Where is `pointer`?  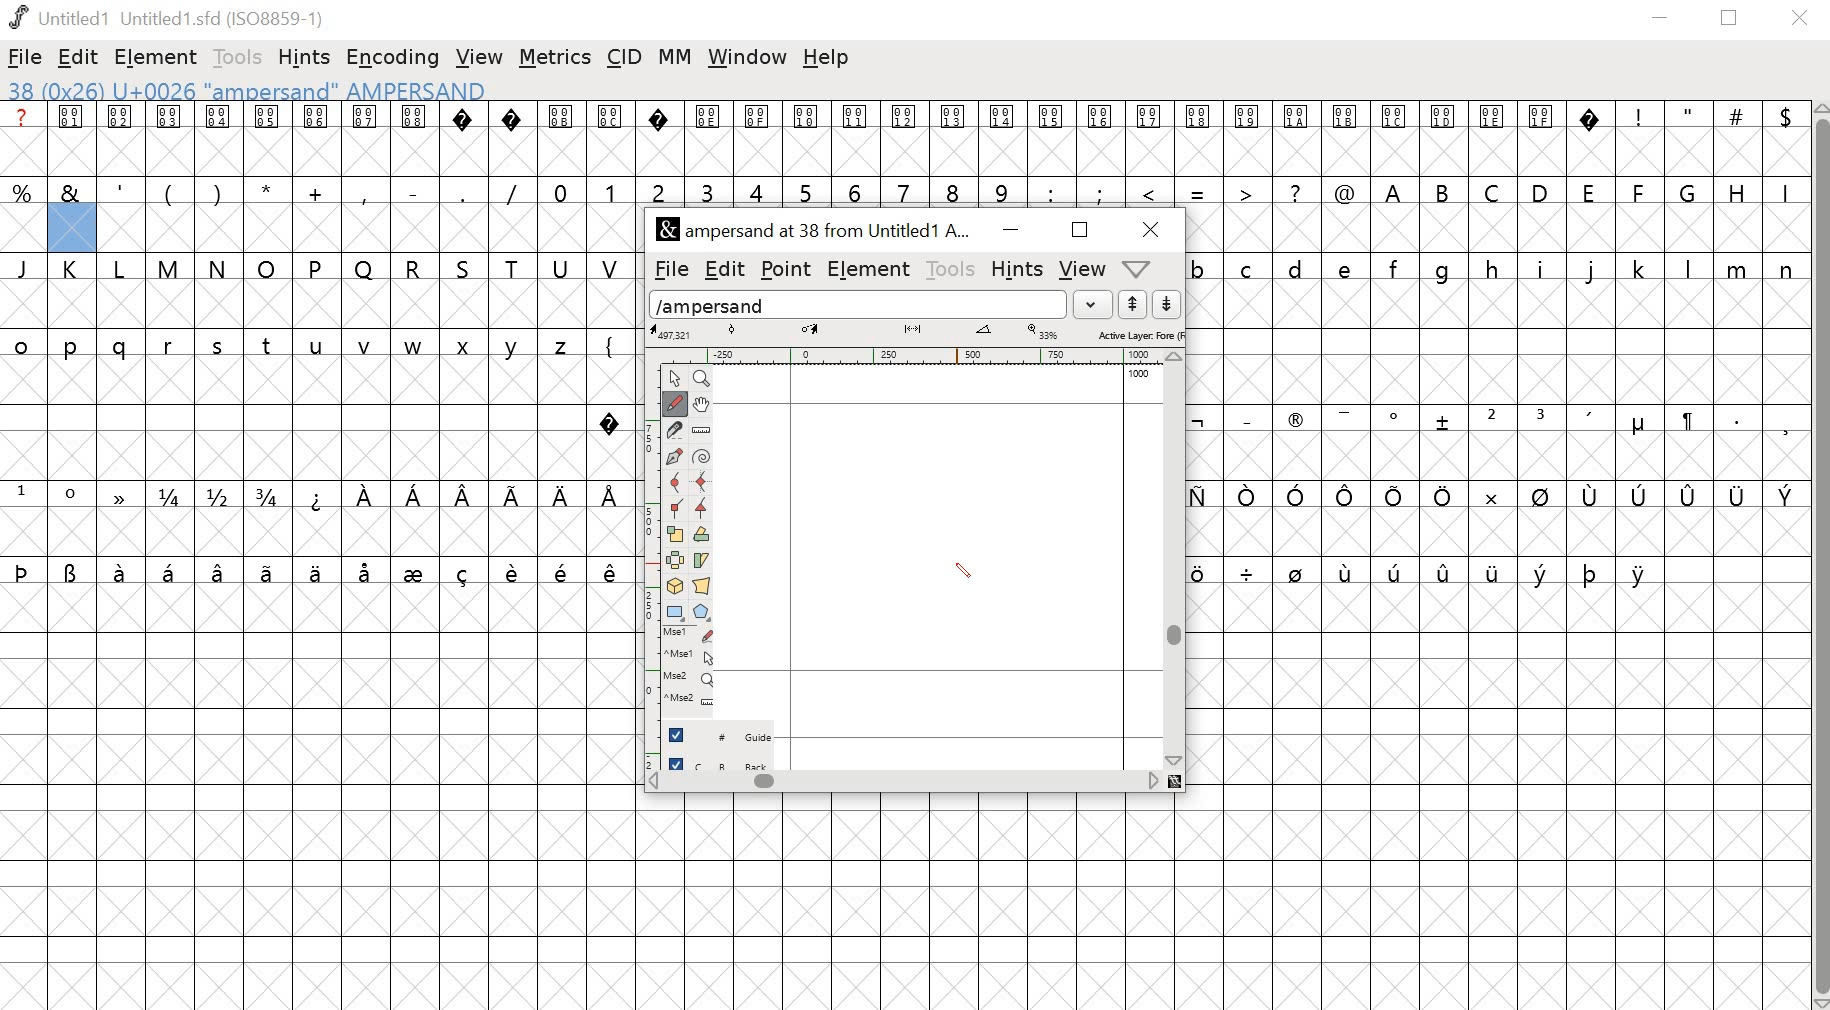
pointer is located at coordinates (673, 377).